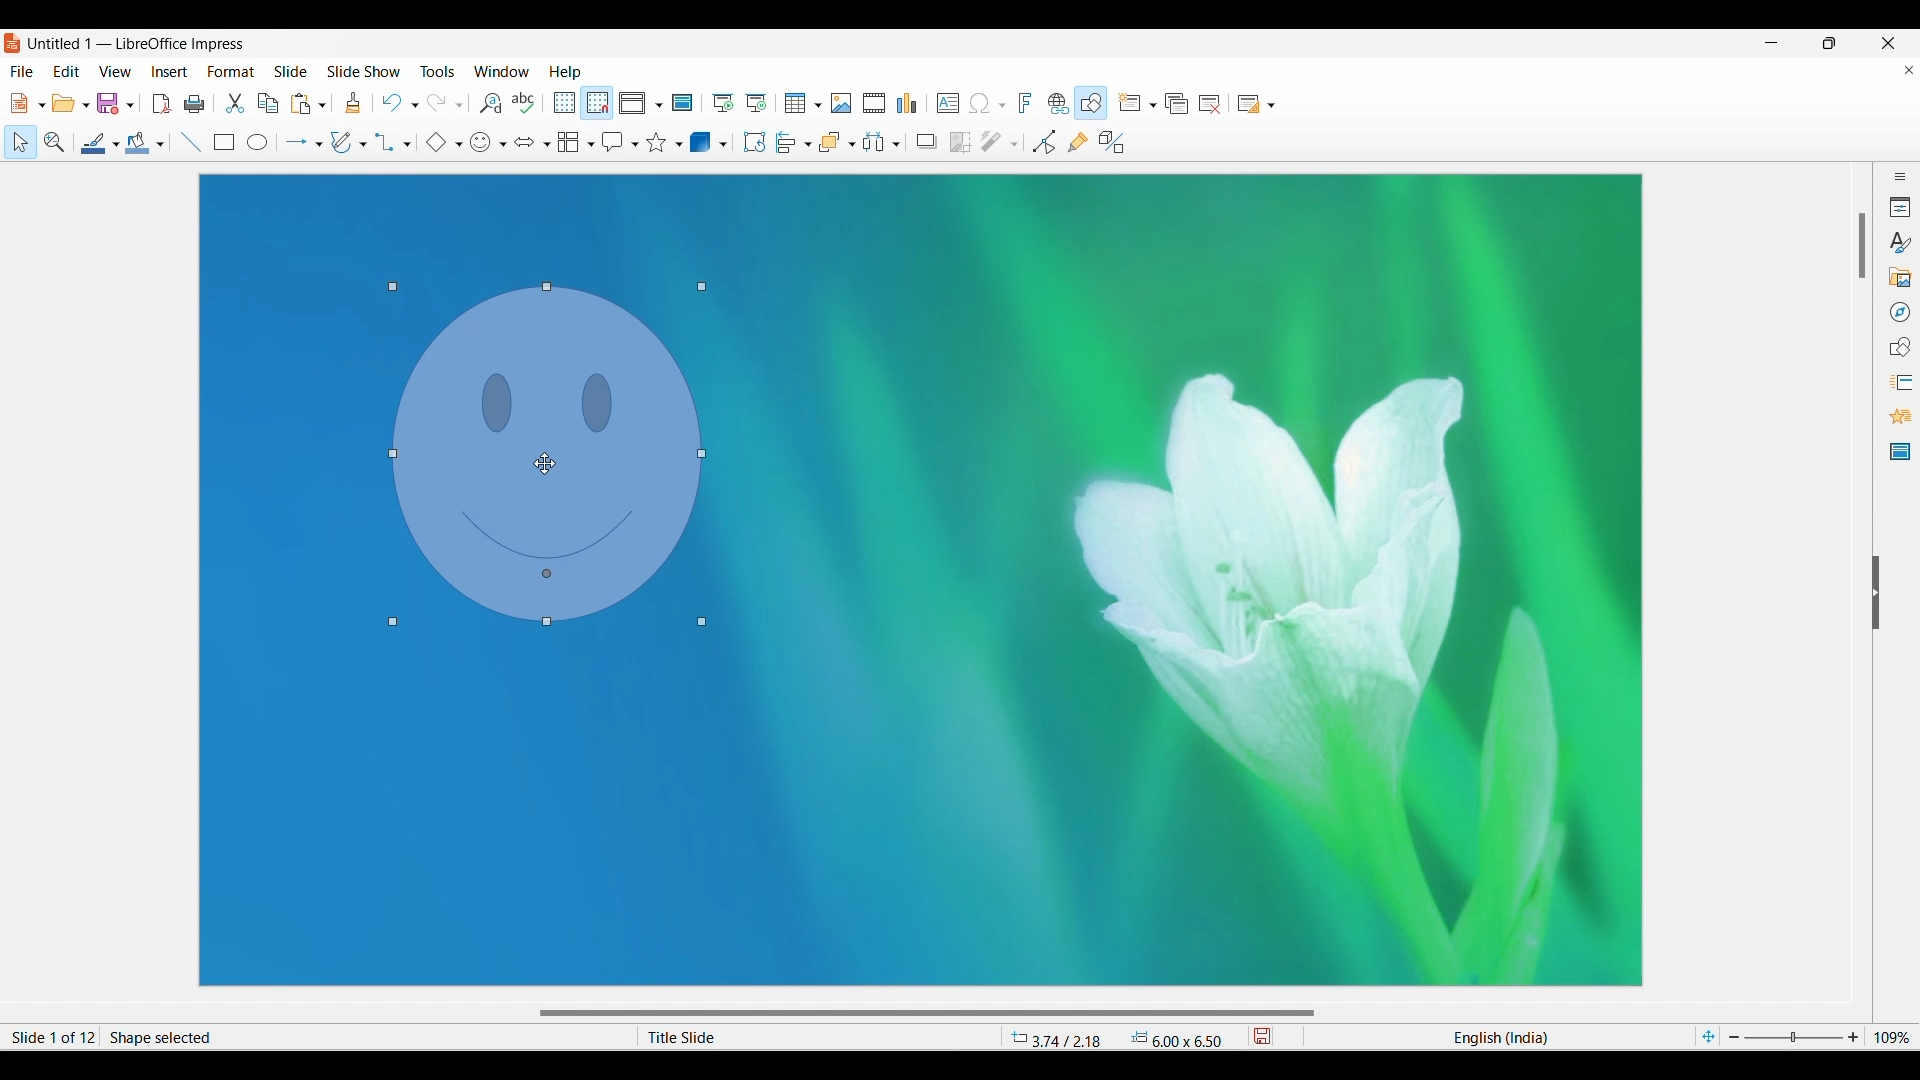  Describe the element at coordinates (614, 142) in the screenshot. I see `Selected callout shape` at that location.